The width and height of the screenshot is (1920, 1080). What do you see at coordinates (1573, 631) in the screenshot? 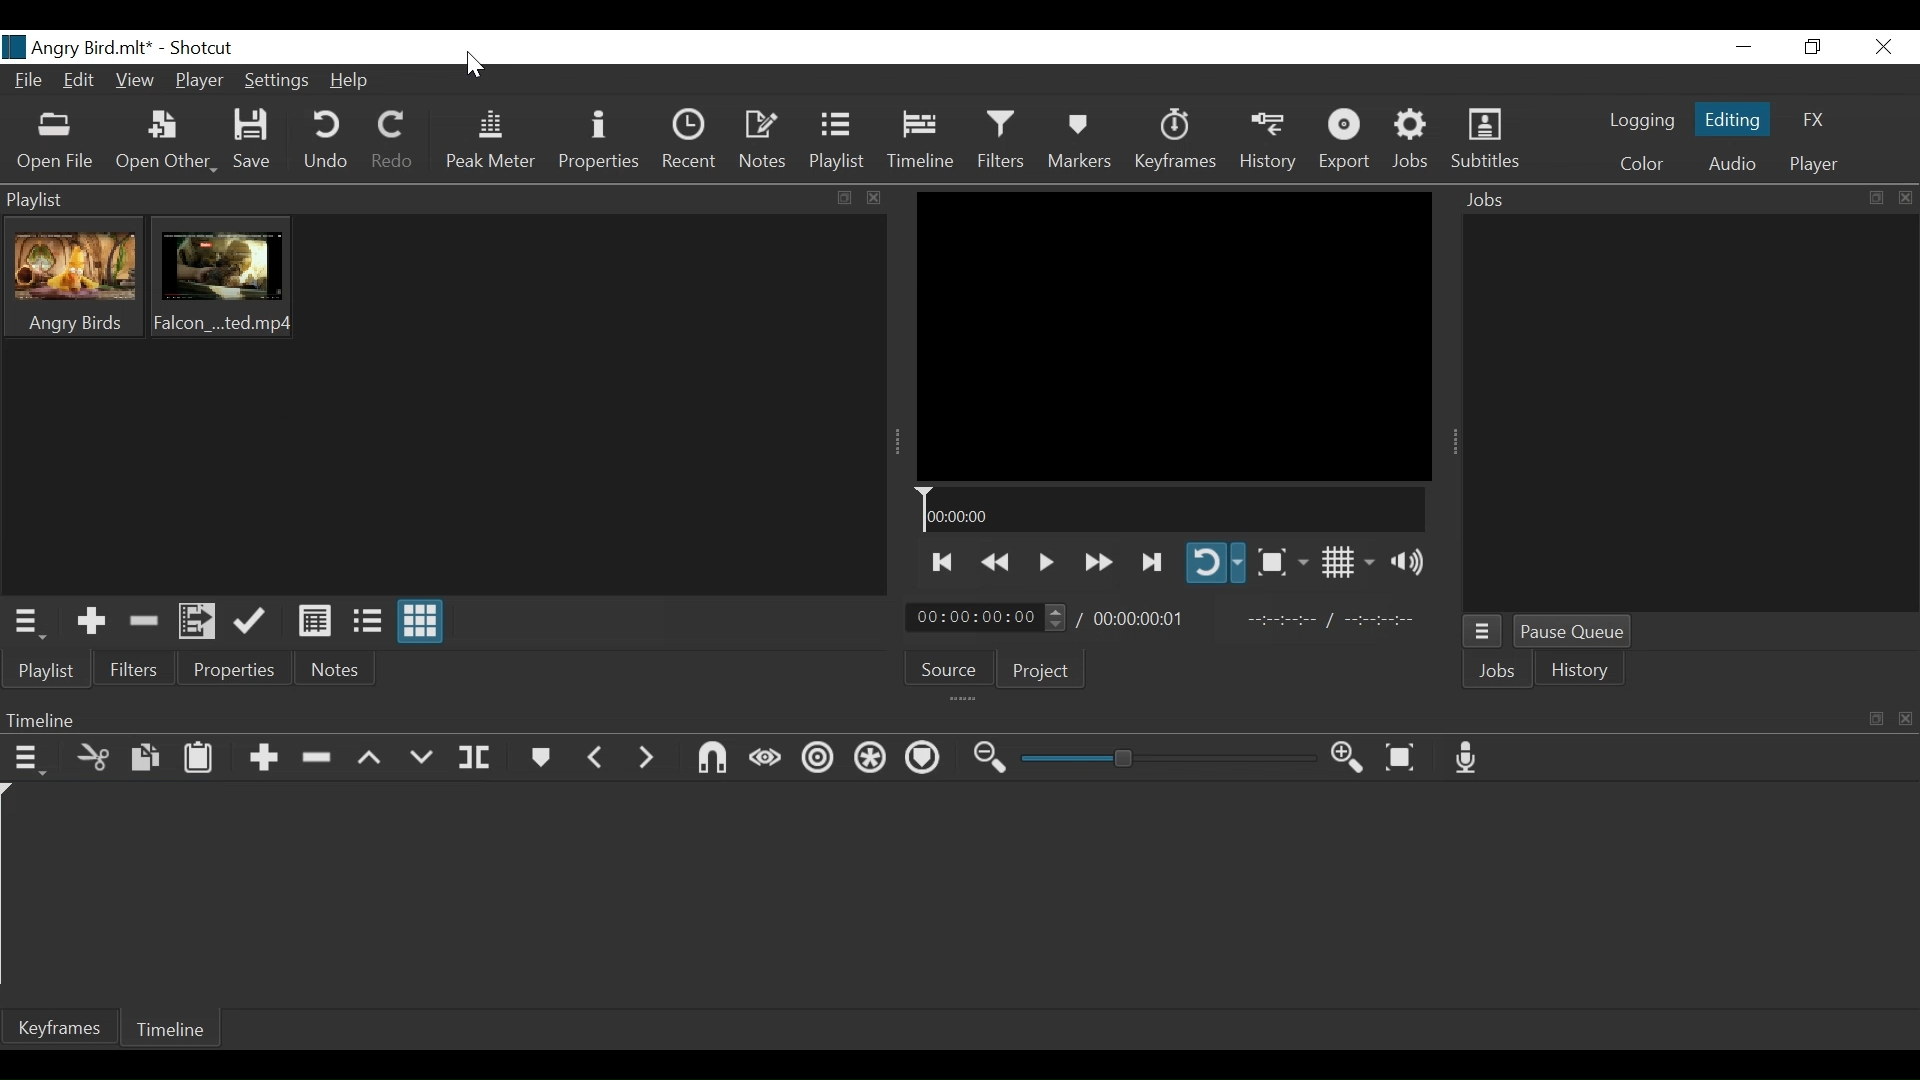
I see `Pause Queue` at bounding box center [1573, 631].